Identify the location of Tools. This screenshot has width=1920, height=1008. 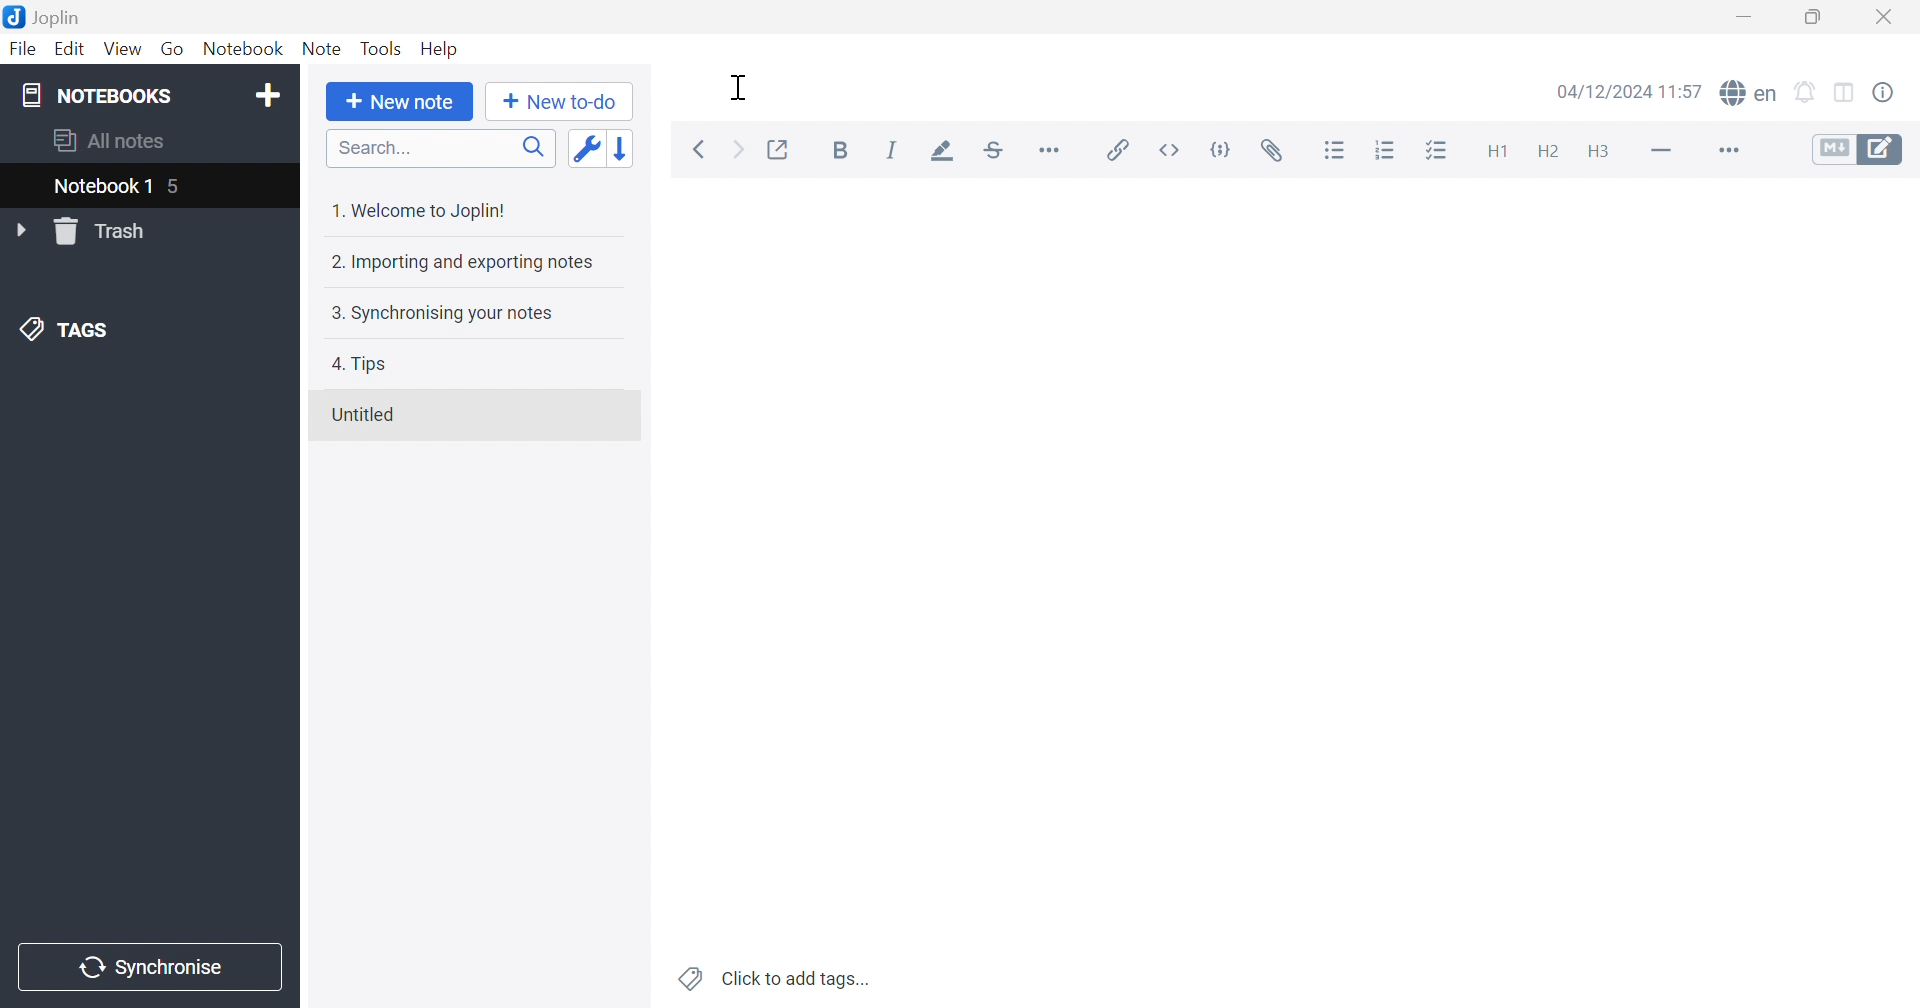
(382, 48).